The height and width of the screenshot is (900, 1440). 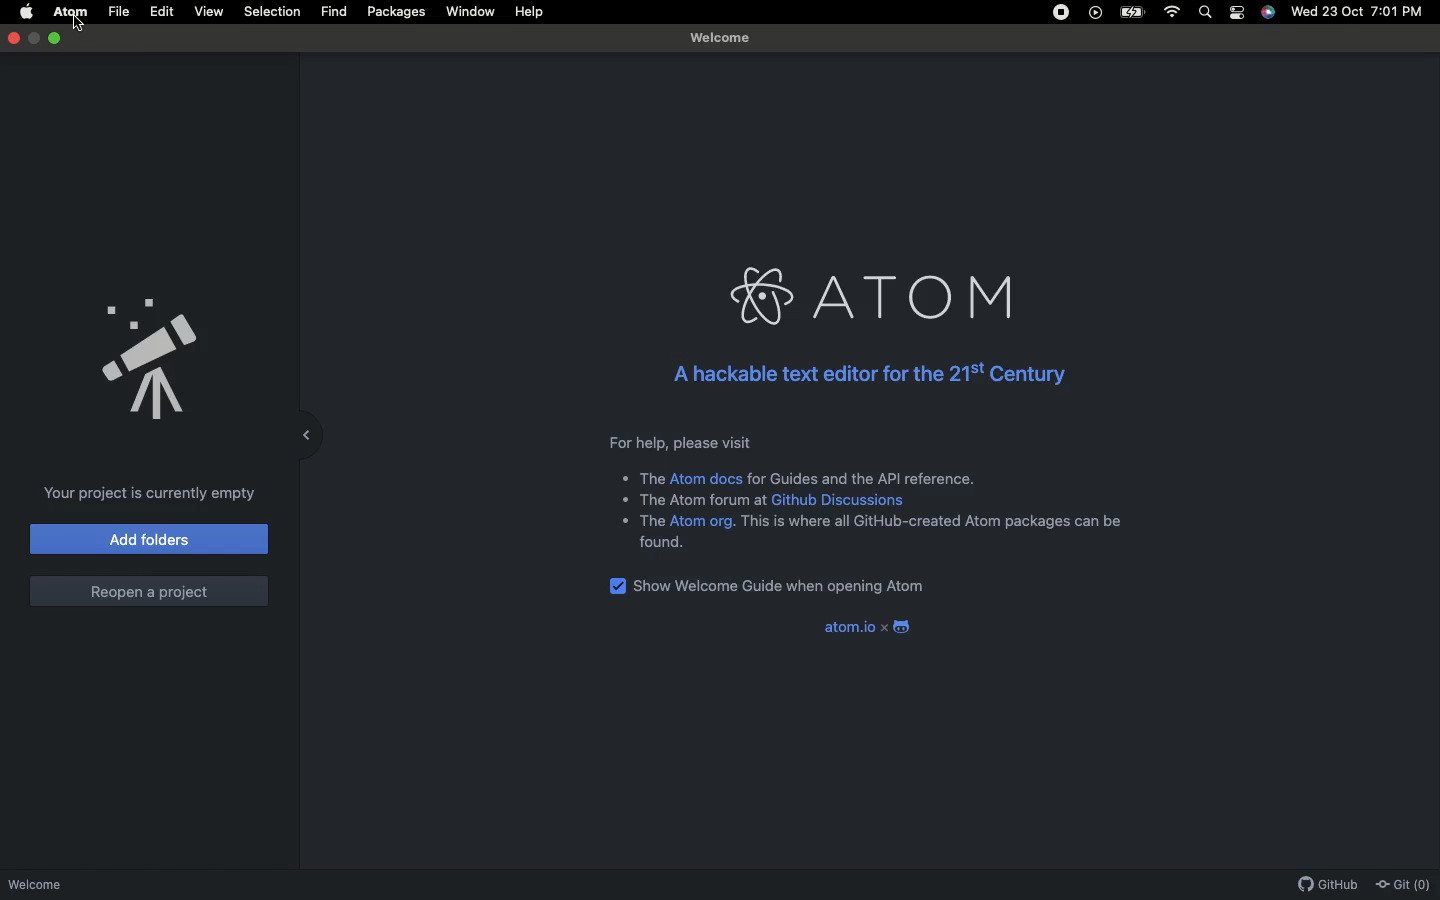 I want to click on The Atom docs for guides and the API reference, so click(x=800, y=480).